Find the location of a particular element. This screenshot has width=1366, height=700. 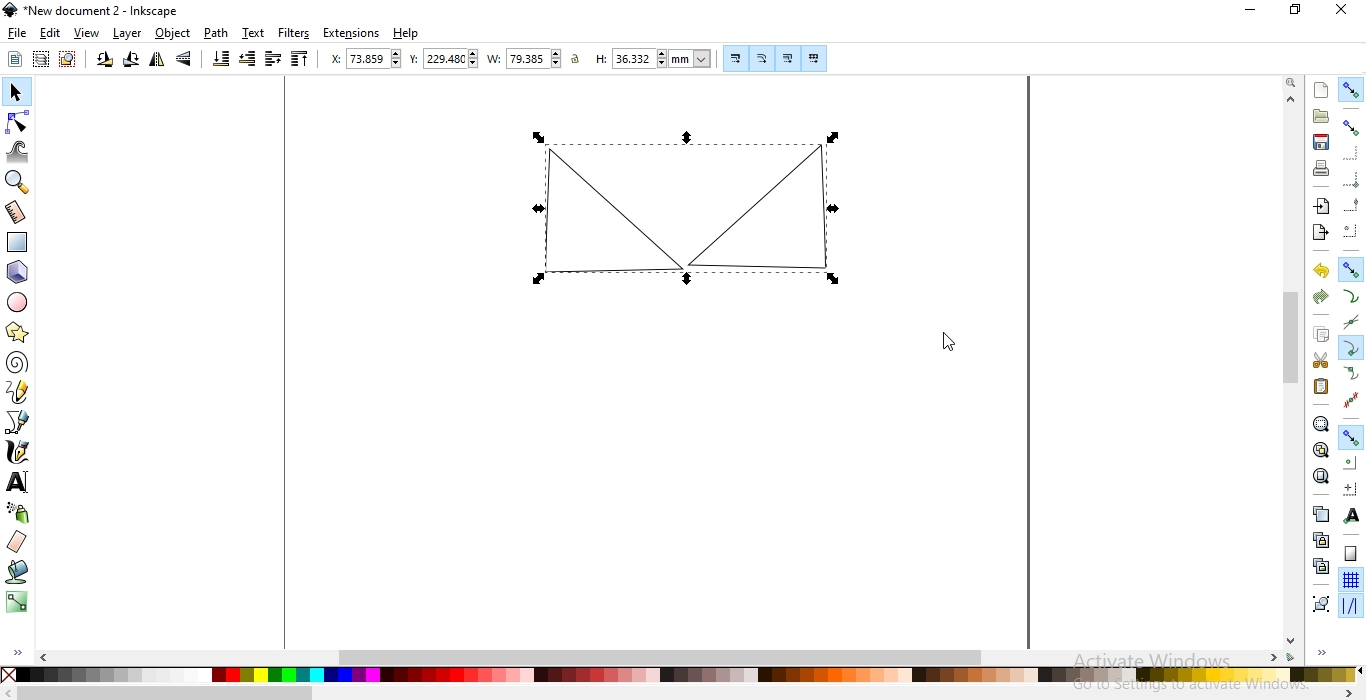

zoom is located at coordinates (1289, 83).